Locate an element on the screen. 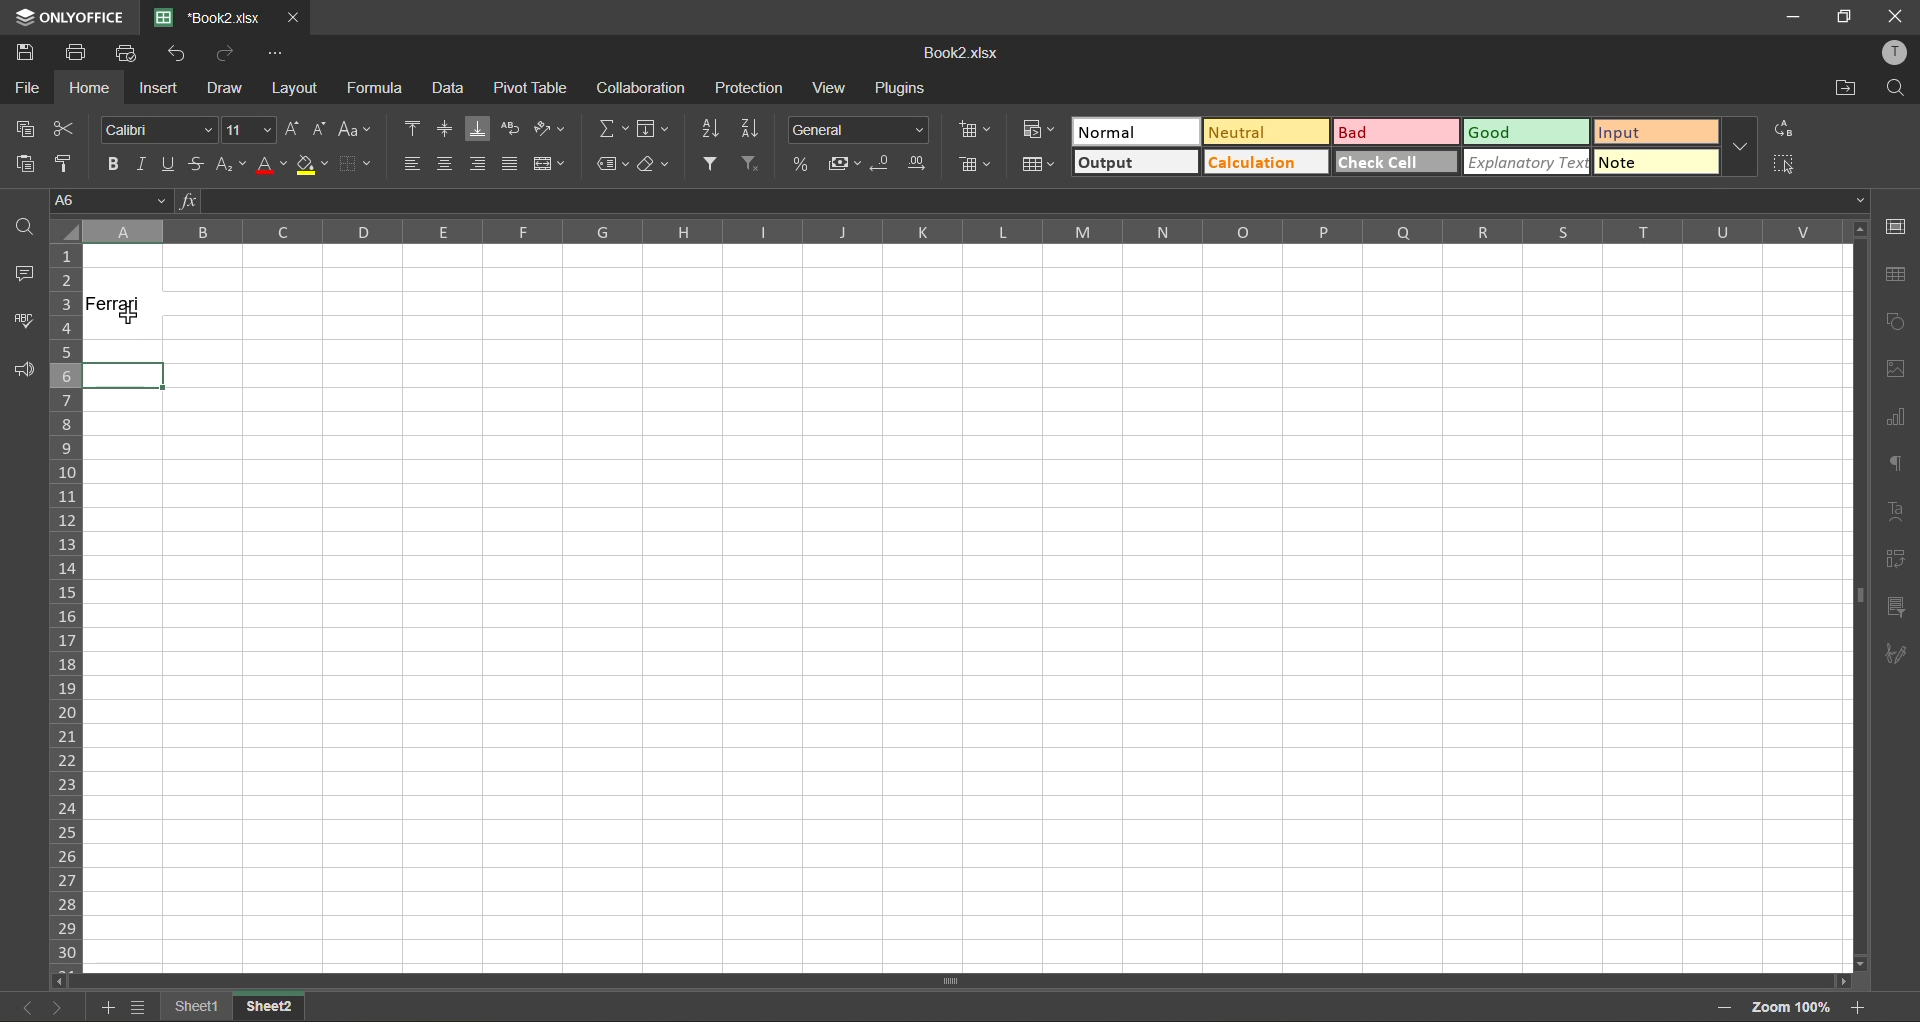  orientation is located at coordinates (547, 125).